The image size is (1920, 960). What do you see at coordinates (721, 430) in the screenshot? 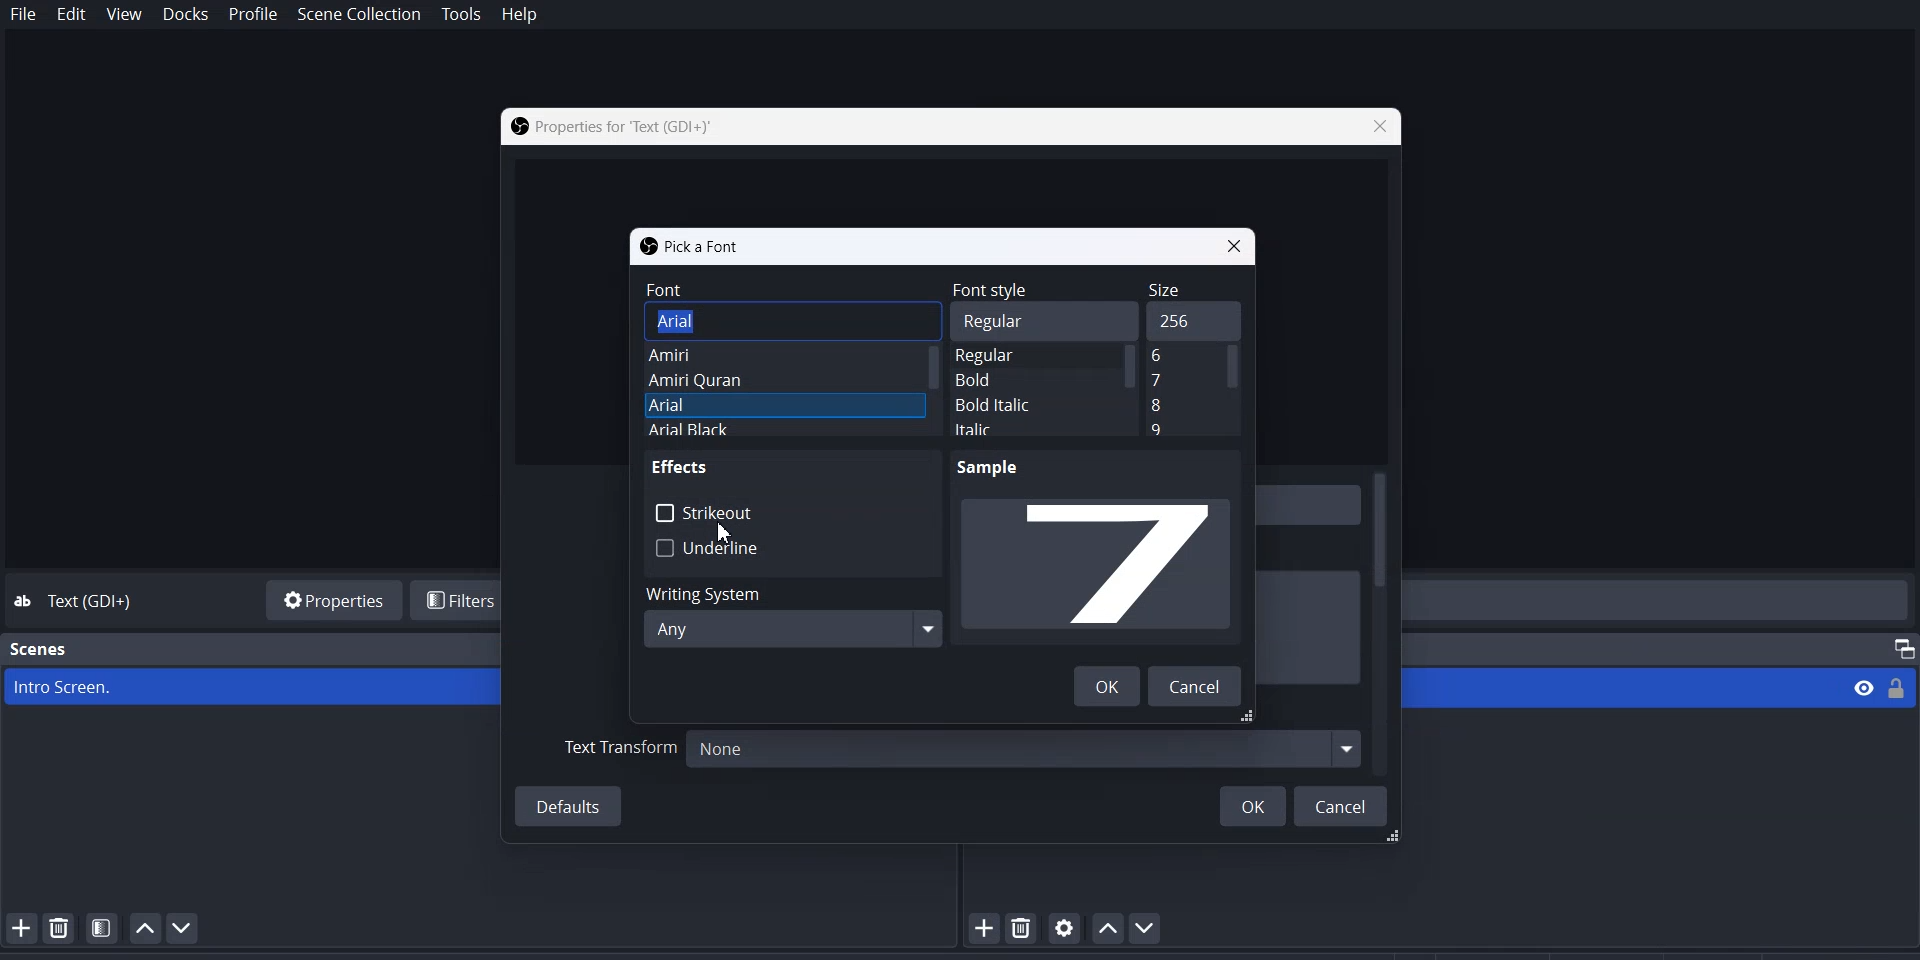
I see `Arial Black` at bounding box center [721, 430].